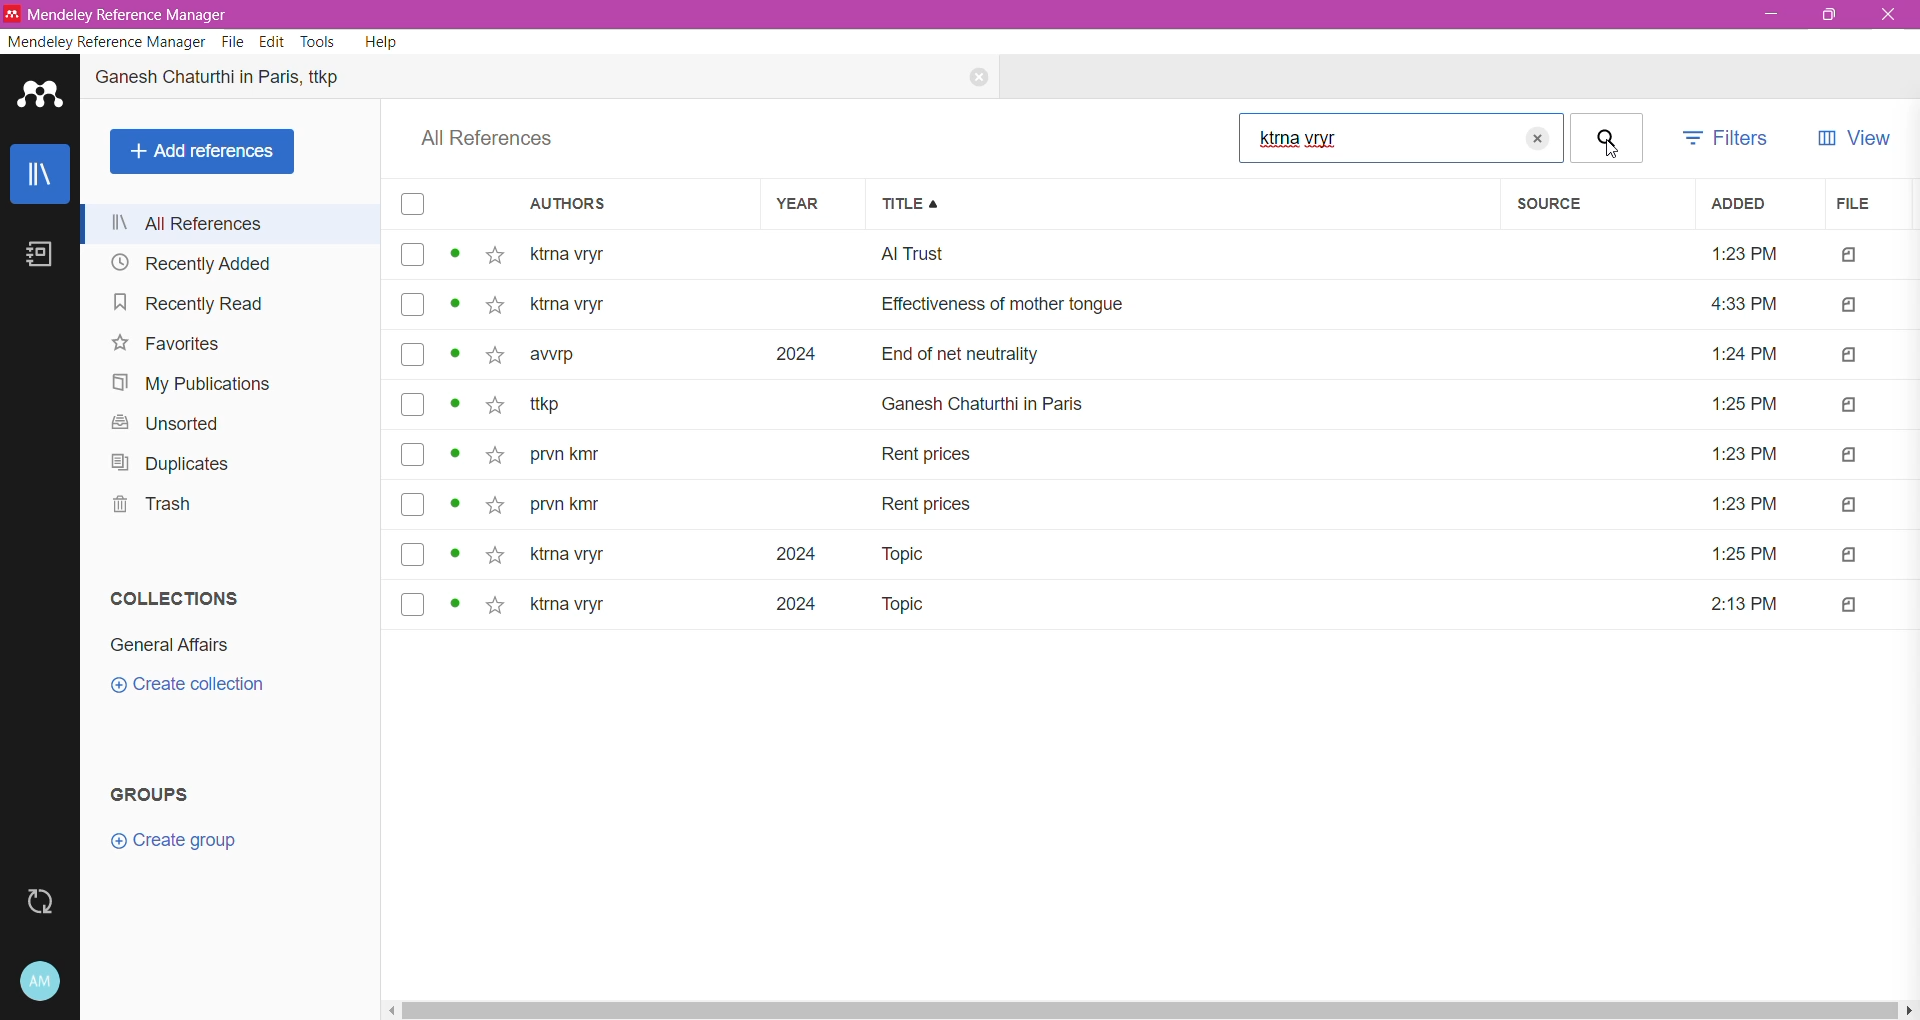 The height and width of the screenshot is (1020, 1920). I want to click on Last Sync, so click(39, 903).